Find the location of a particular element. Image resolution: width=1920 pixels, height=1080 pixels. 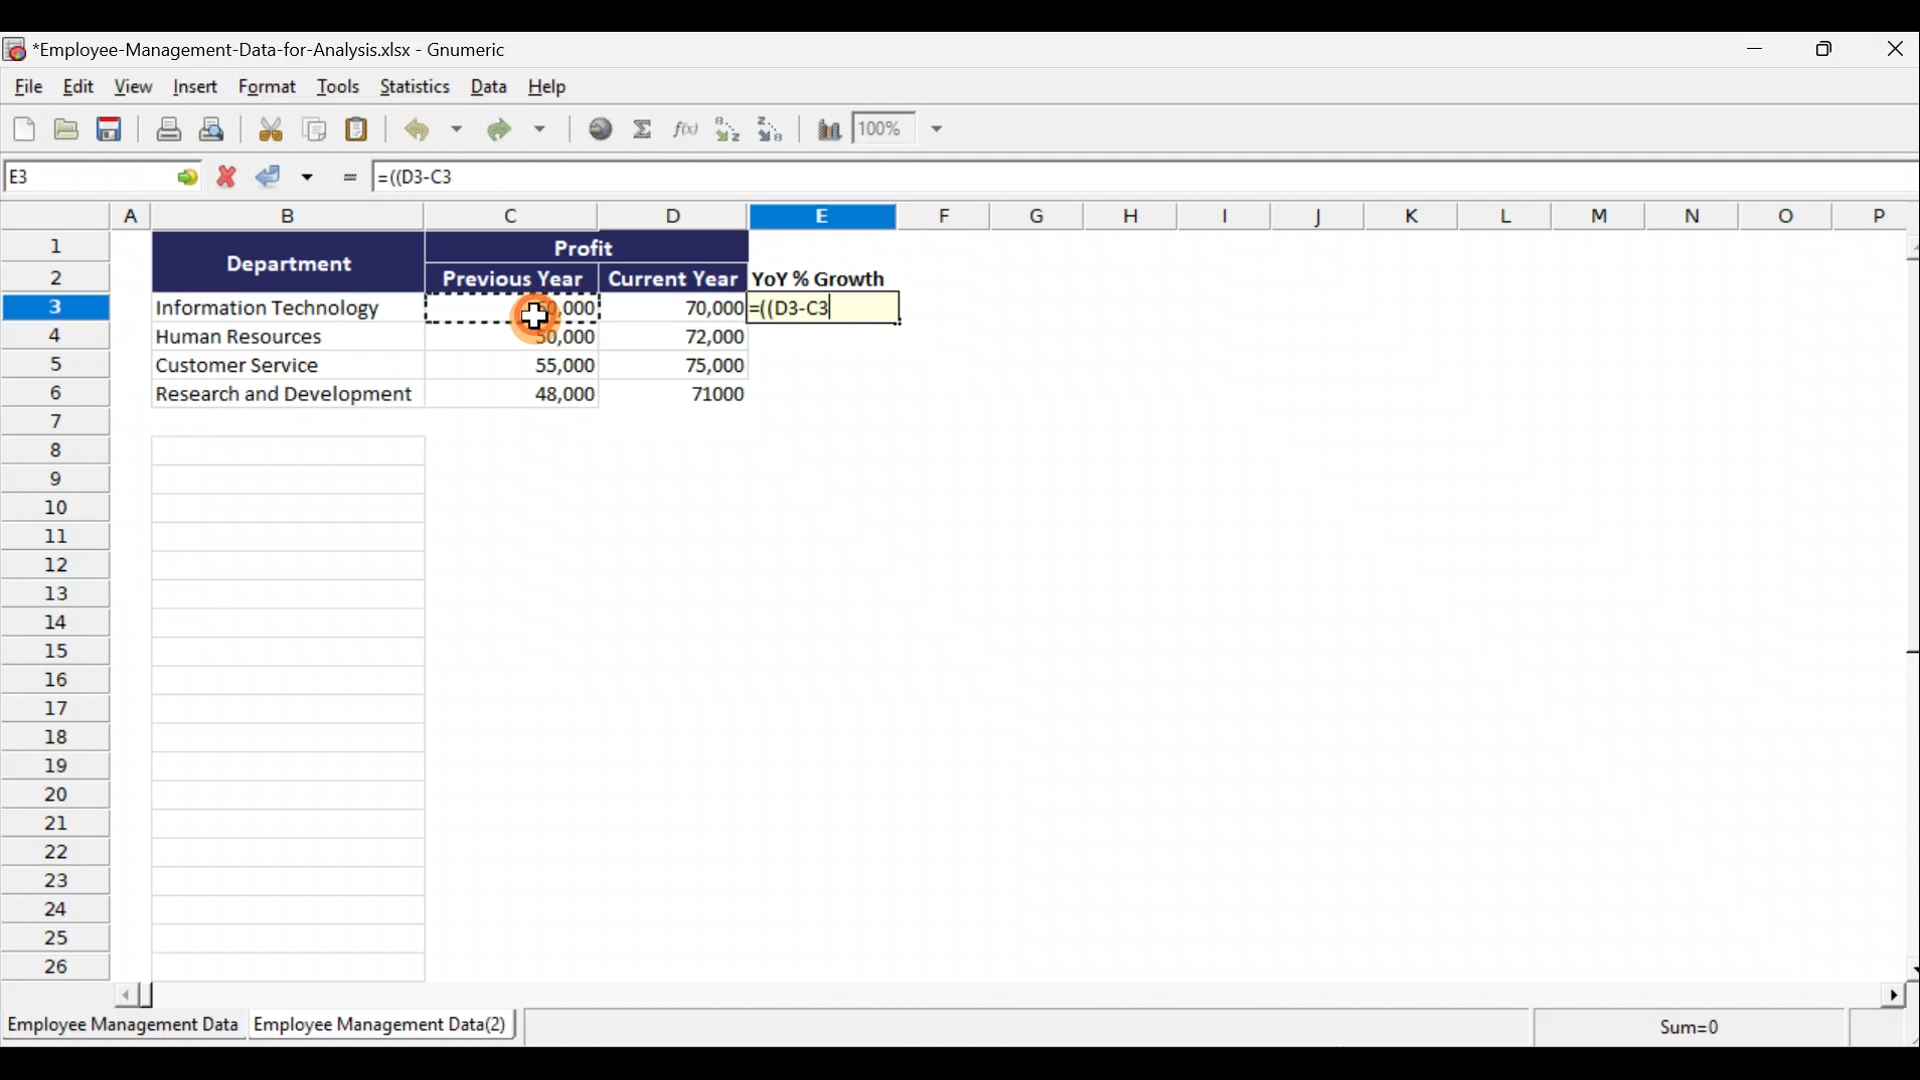

Undo last action is located at coordinates (429, 131).